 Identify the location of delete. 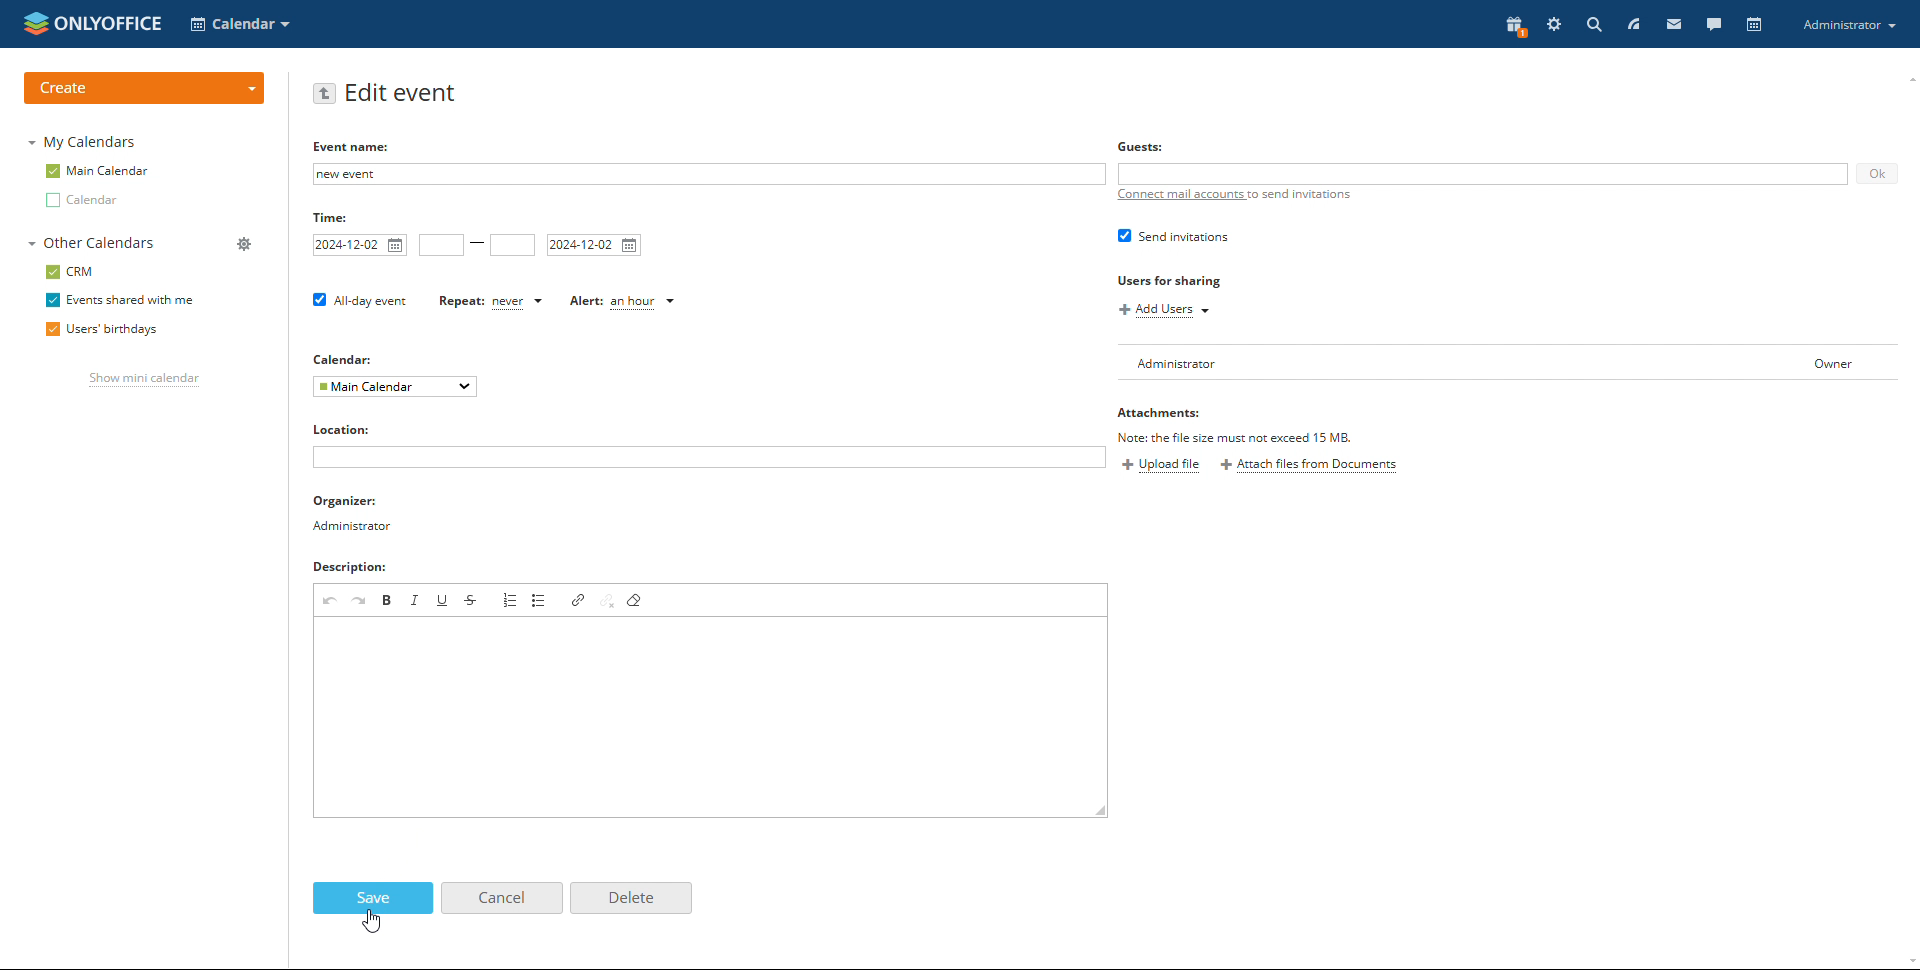
(632, 898).